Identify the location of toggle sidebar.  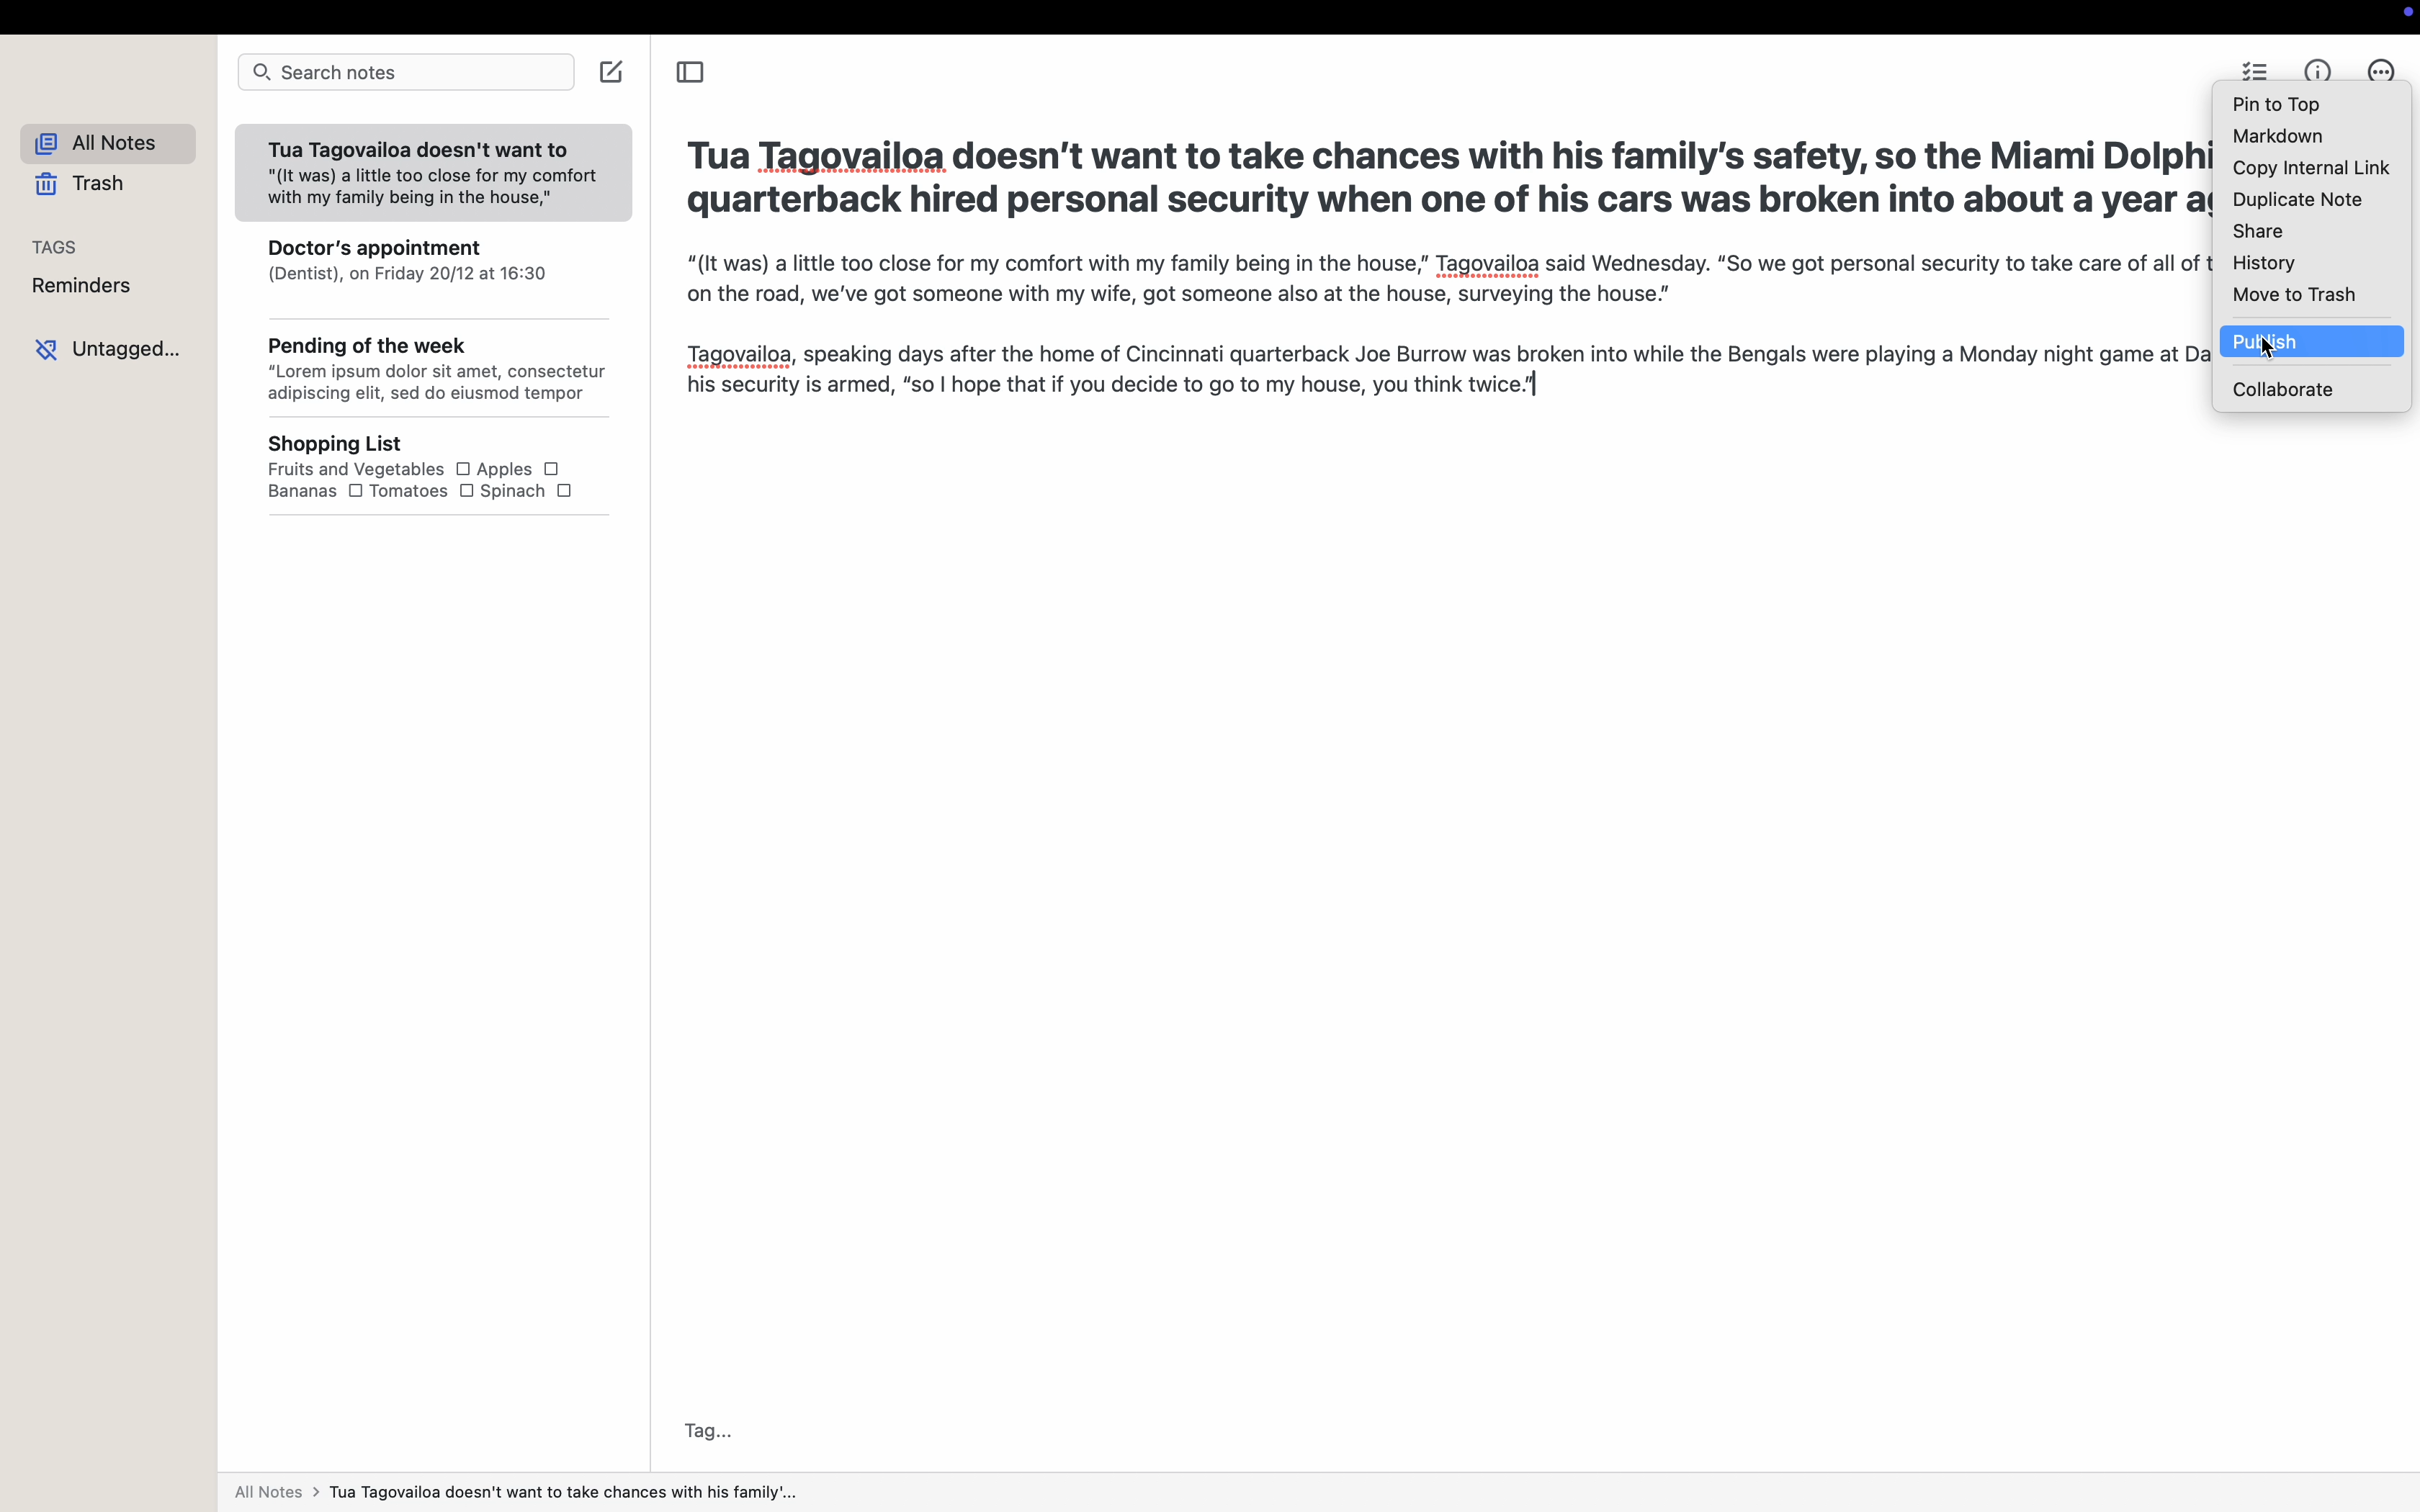
(688, 75).